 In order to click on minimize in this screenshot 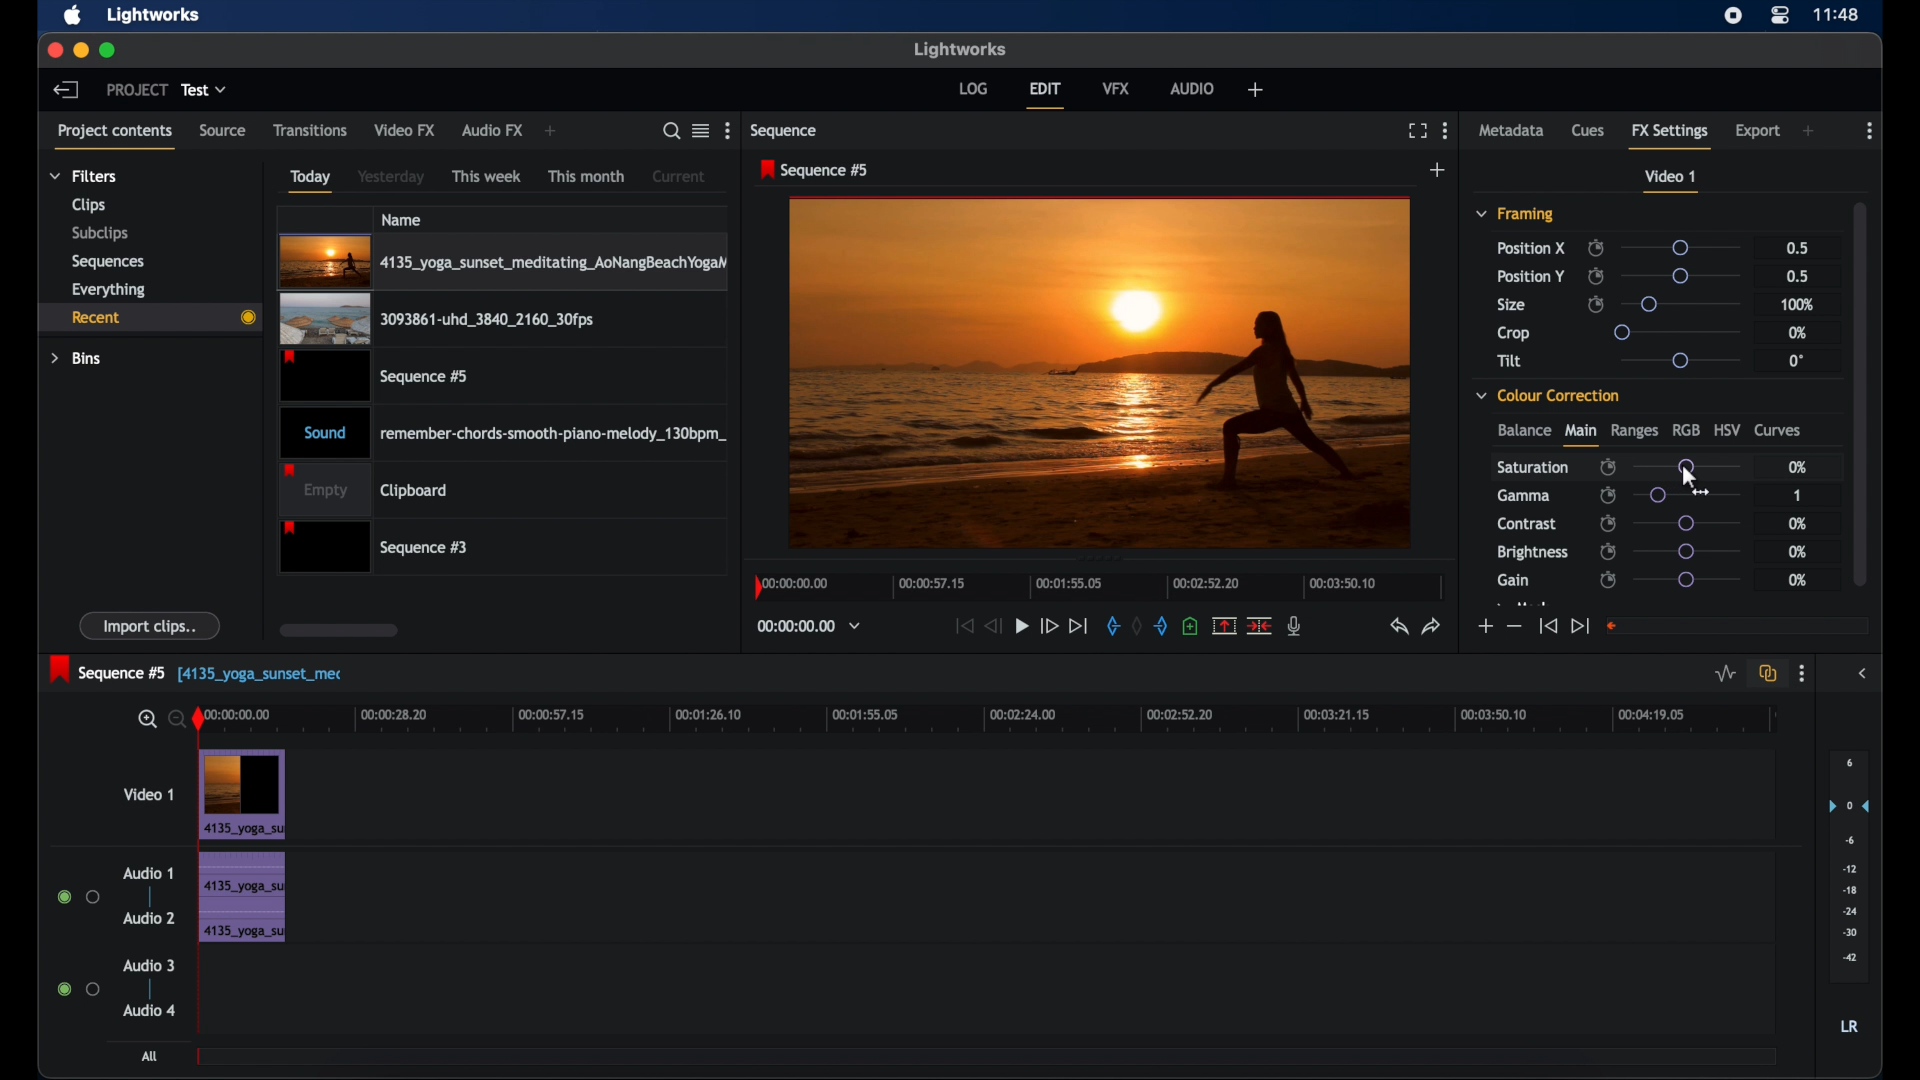, I will do `click(77, 50)`.